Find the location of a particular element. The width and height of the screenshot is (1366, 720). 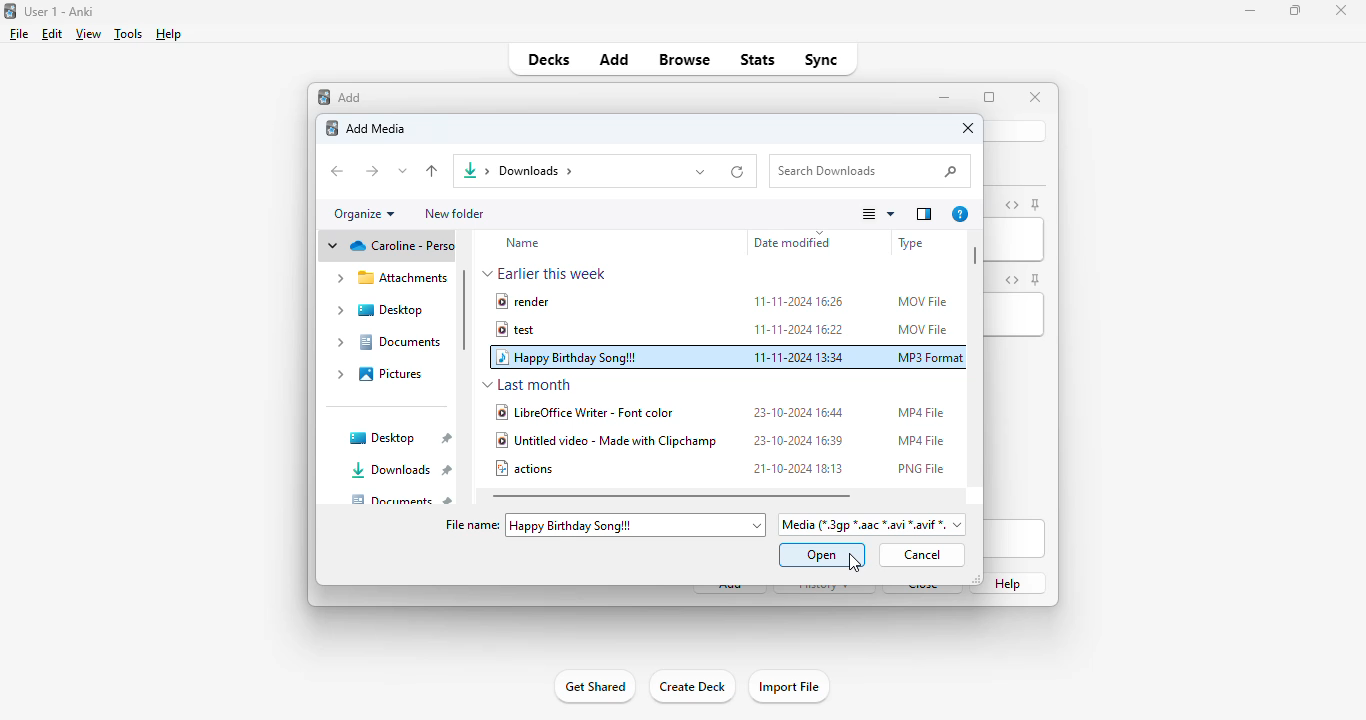

title is located at coordinates (60, 11).